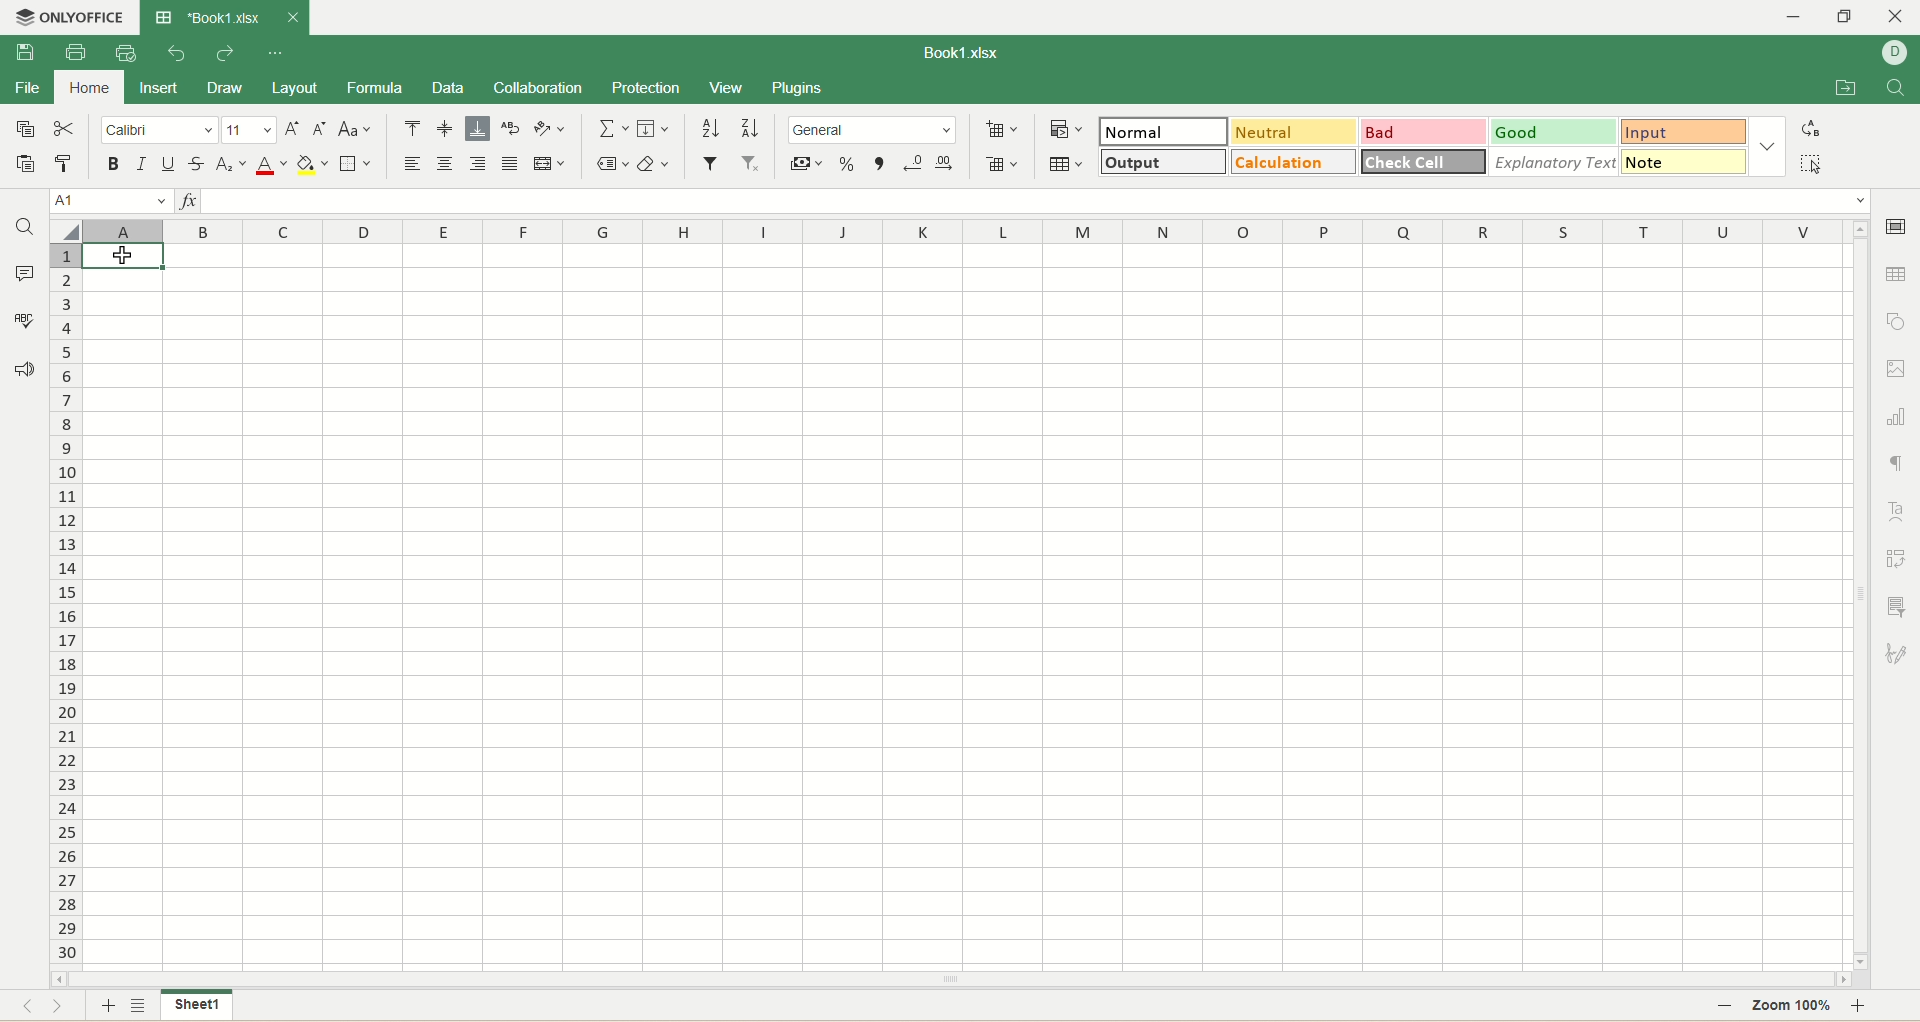 This screenshot has height=1022, width=1920. What do you see at coordinates (292, 20) in the screenshot?
I see `close` at bounding box center [292, 20].